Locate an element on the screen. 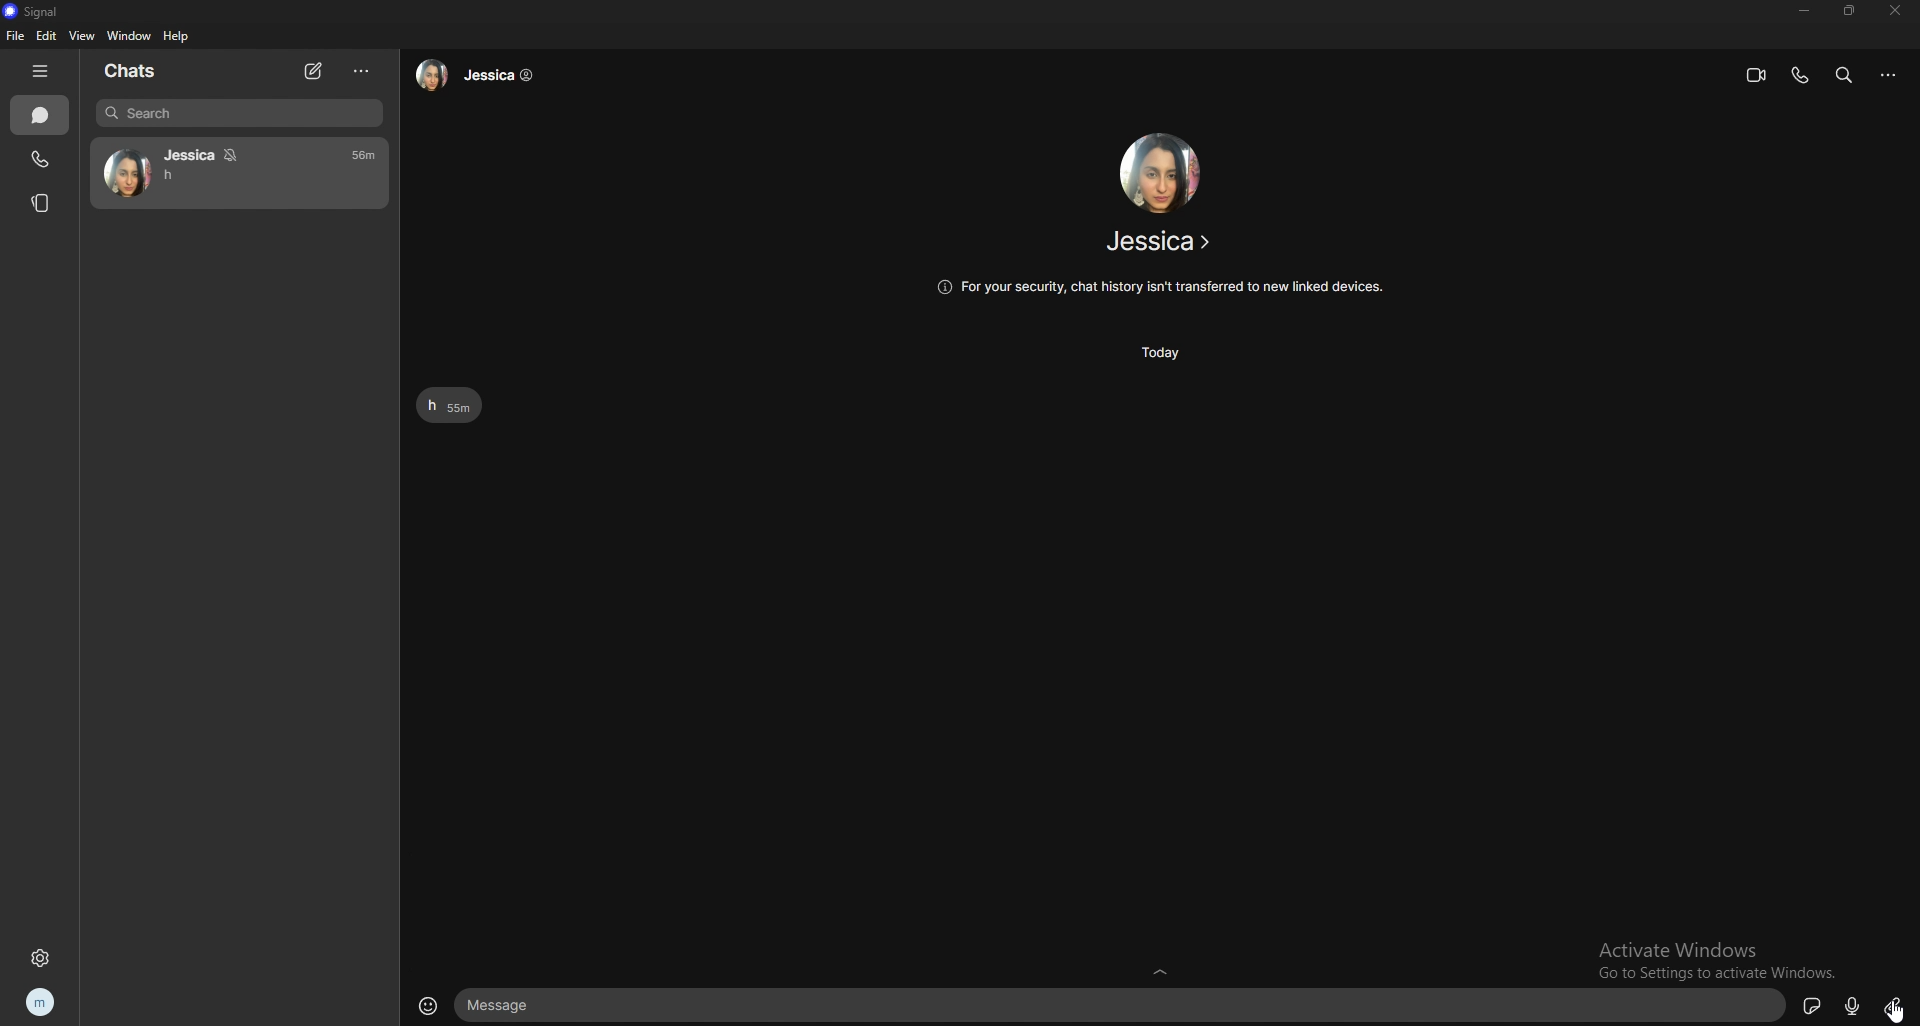 Image resolution: width=1920 pixels, height=1026 pixels. search bar is located at coordinates (1845, 75).